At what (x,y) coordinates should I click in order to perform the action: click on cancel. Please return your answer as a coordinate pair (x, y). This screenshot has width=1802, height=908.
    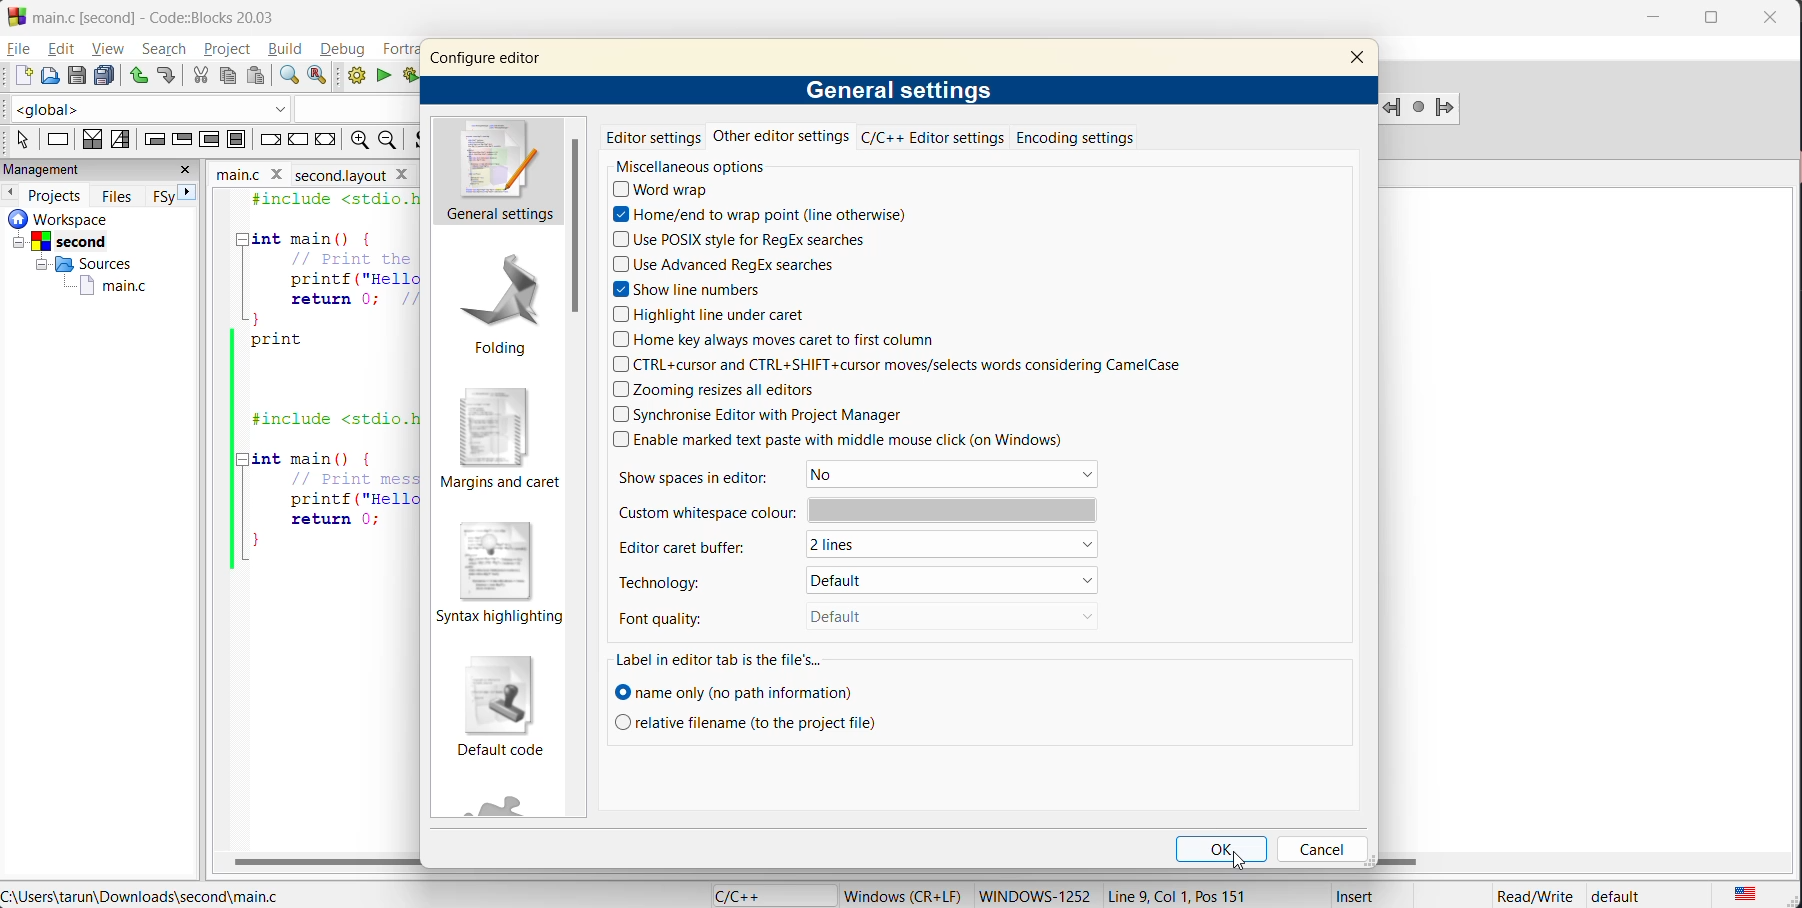
    Looking at the image, I should click on (1324, 846).